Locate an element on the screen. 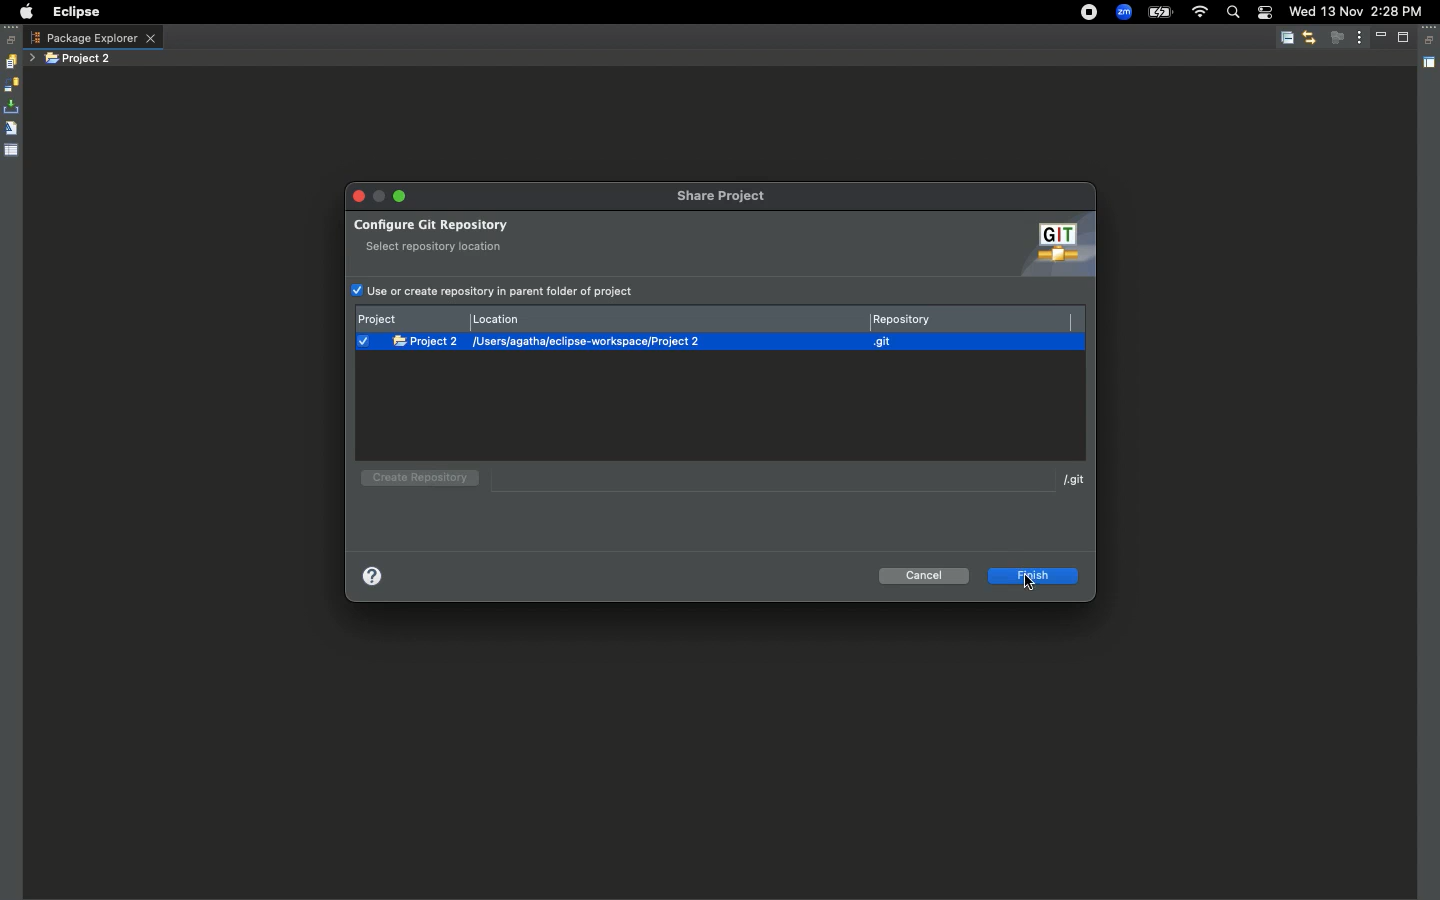  Focus on active task is located at coordinates (1337, 37).